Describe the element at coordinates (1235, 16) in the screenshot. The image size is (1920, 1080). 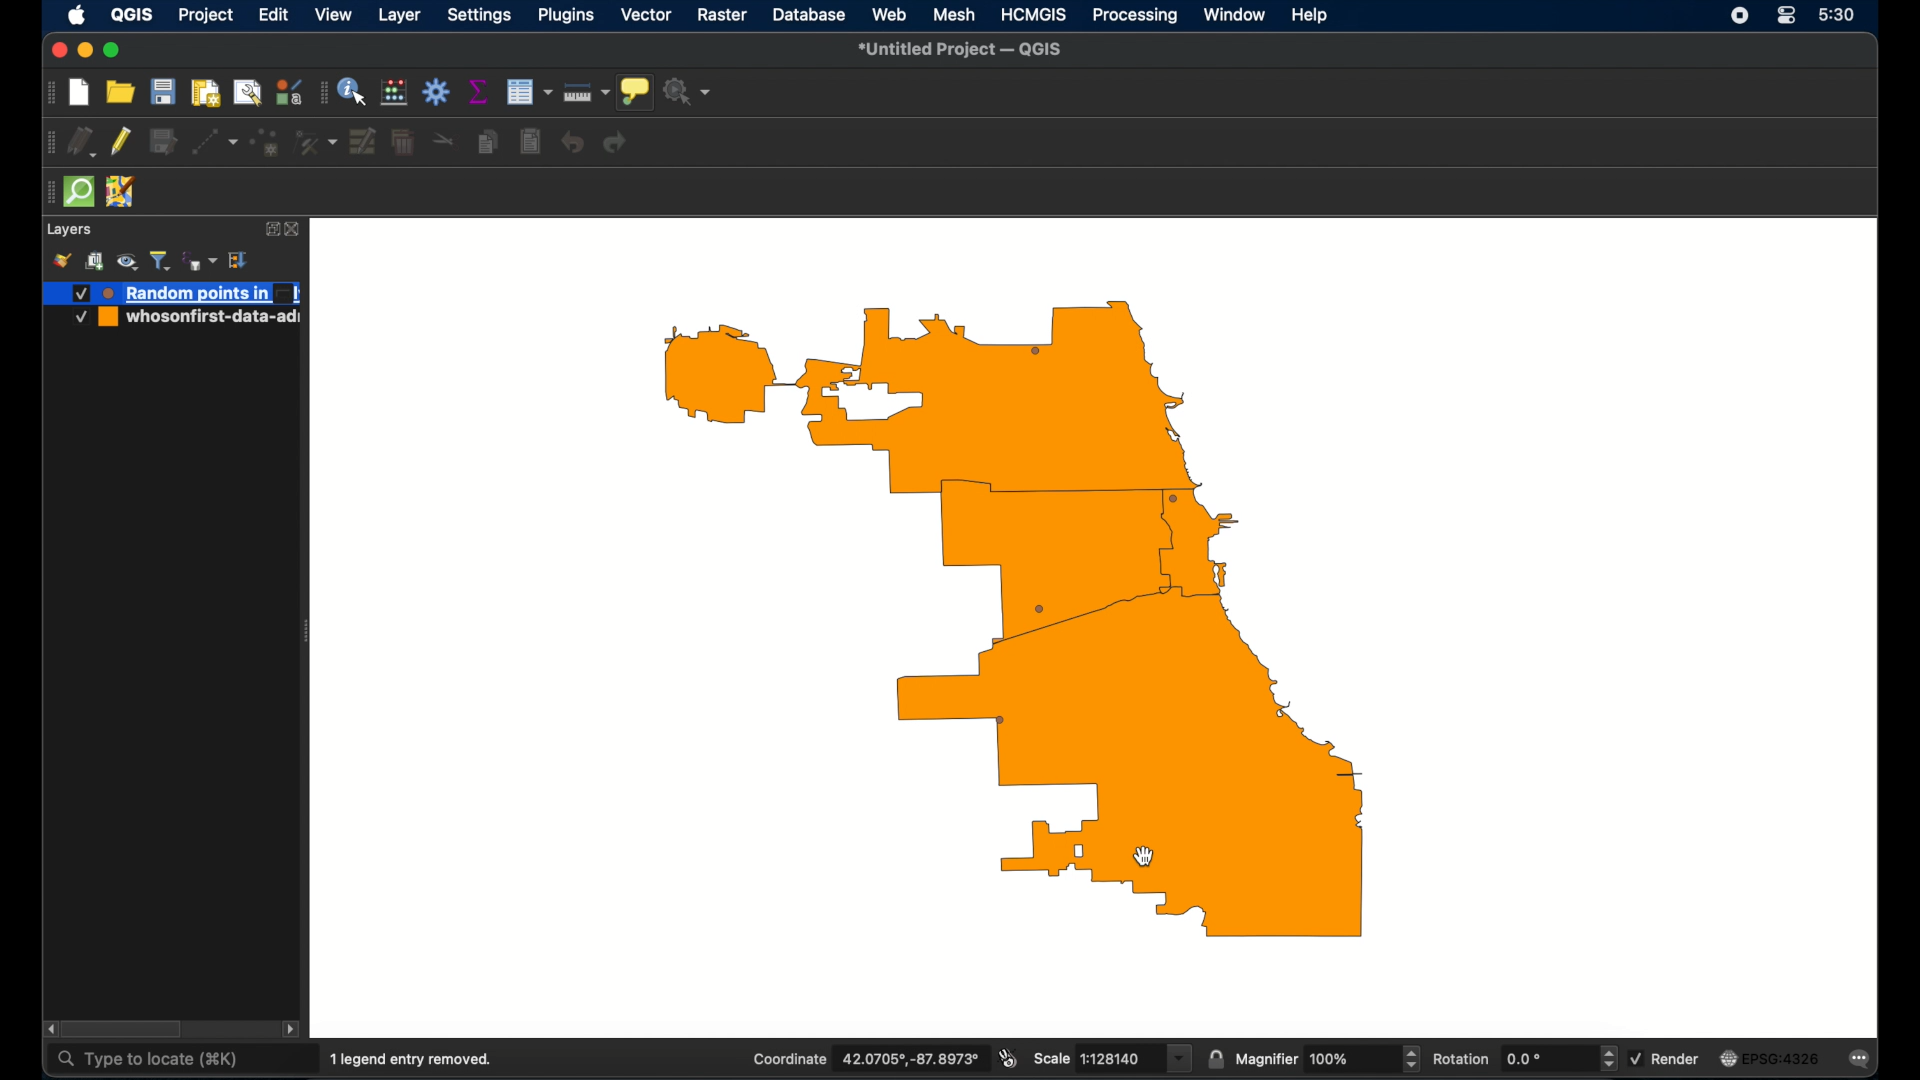
I see `window` at that location.